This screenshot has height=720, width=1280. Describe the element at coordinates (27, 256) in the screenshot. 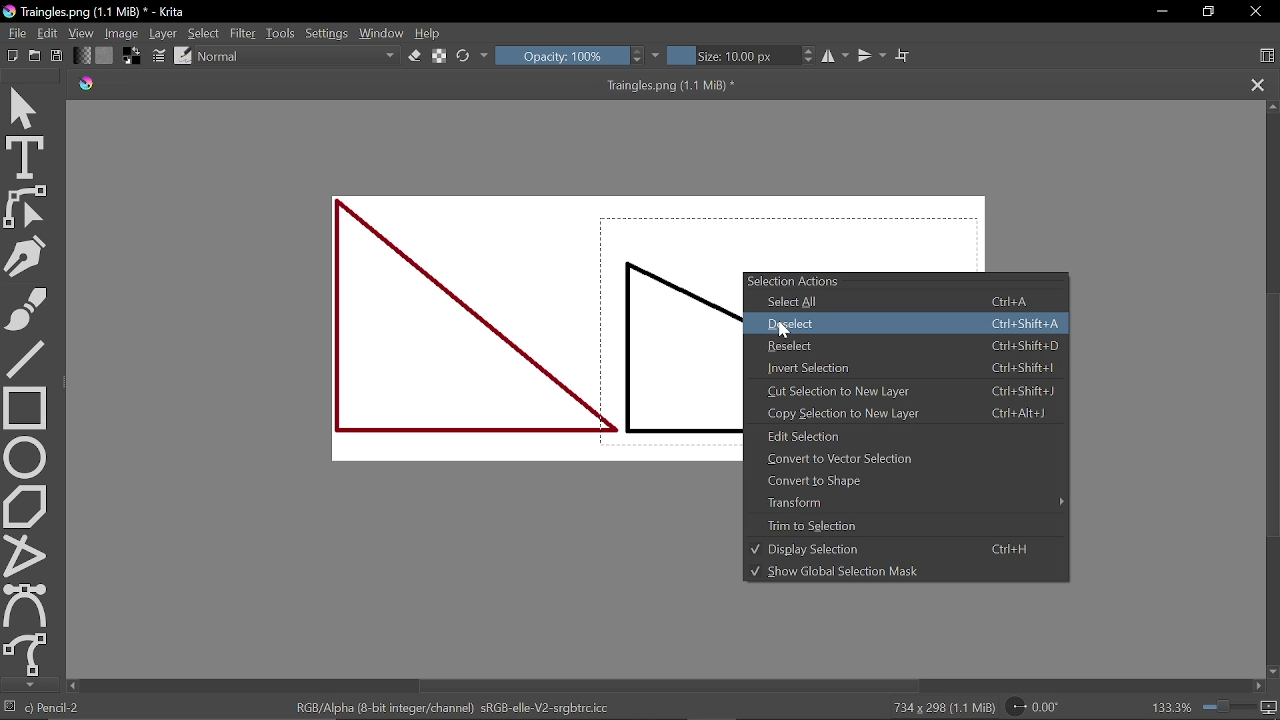

I see `Calligraphy` at that location.